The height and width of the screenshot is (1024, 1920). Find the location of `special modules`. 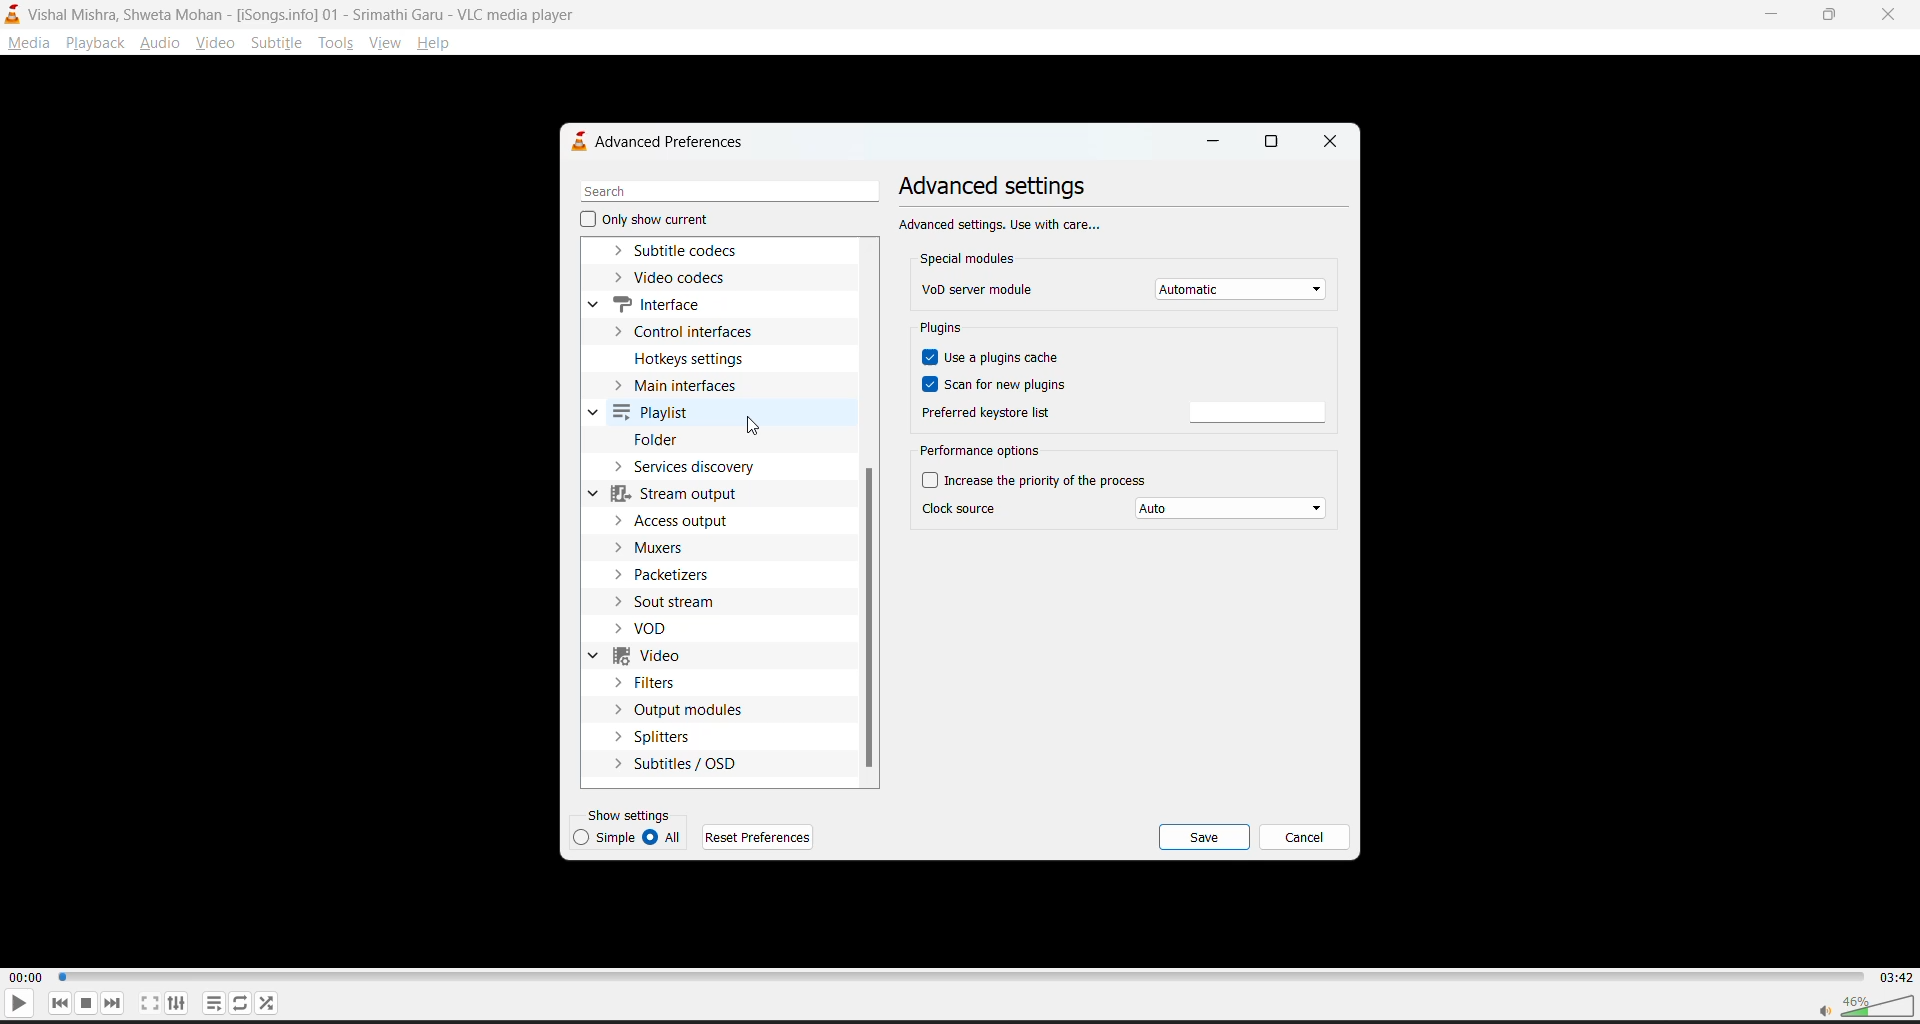

special modules is located at coordinates (971, 258).